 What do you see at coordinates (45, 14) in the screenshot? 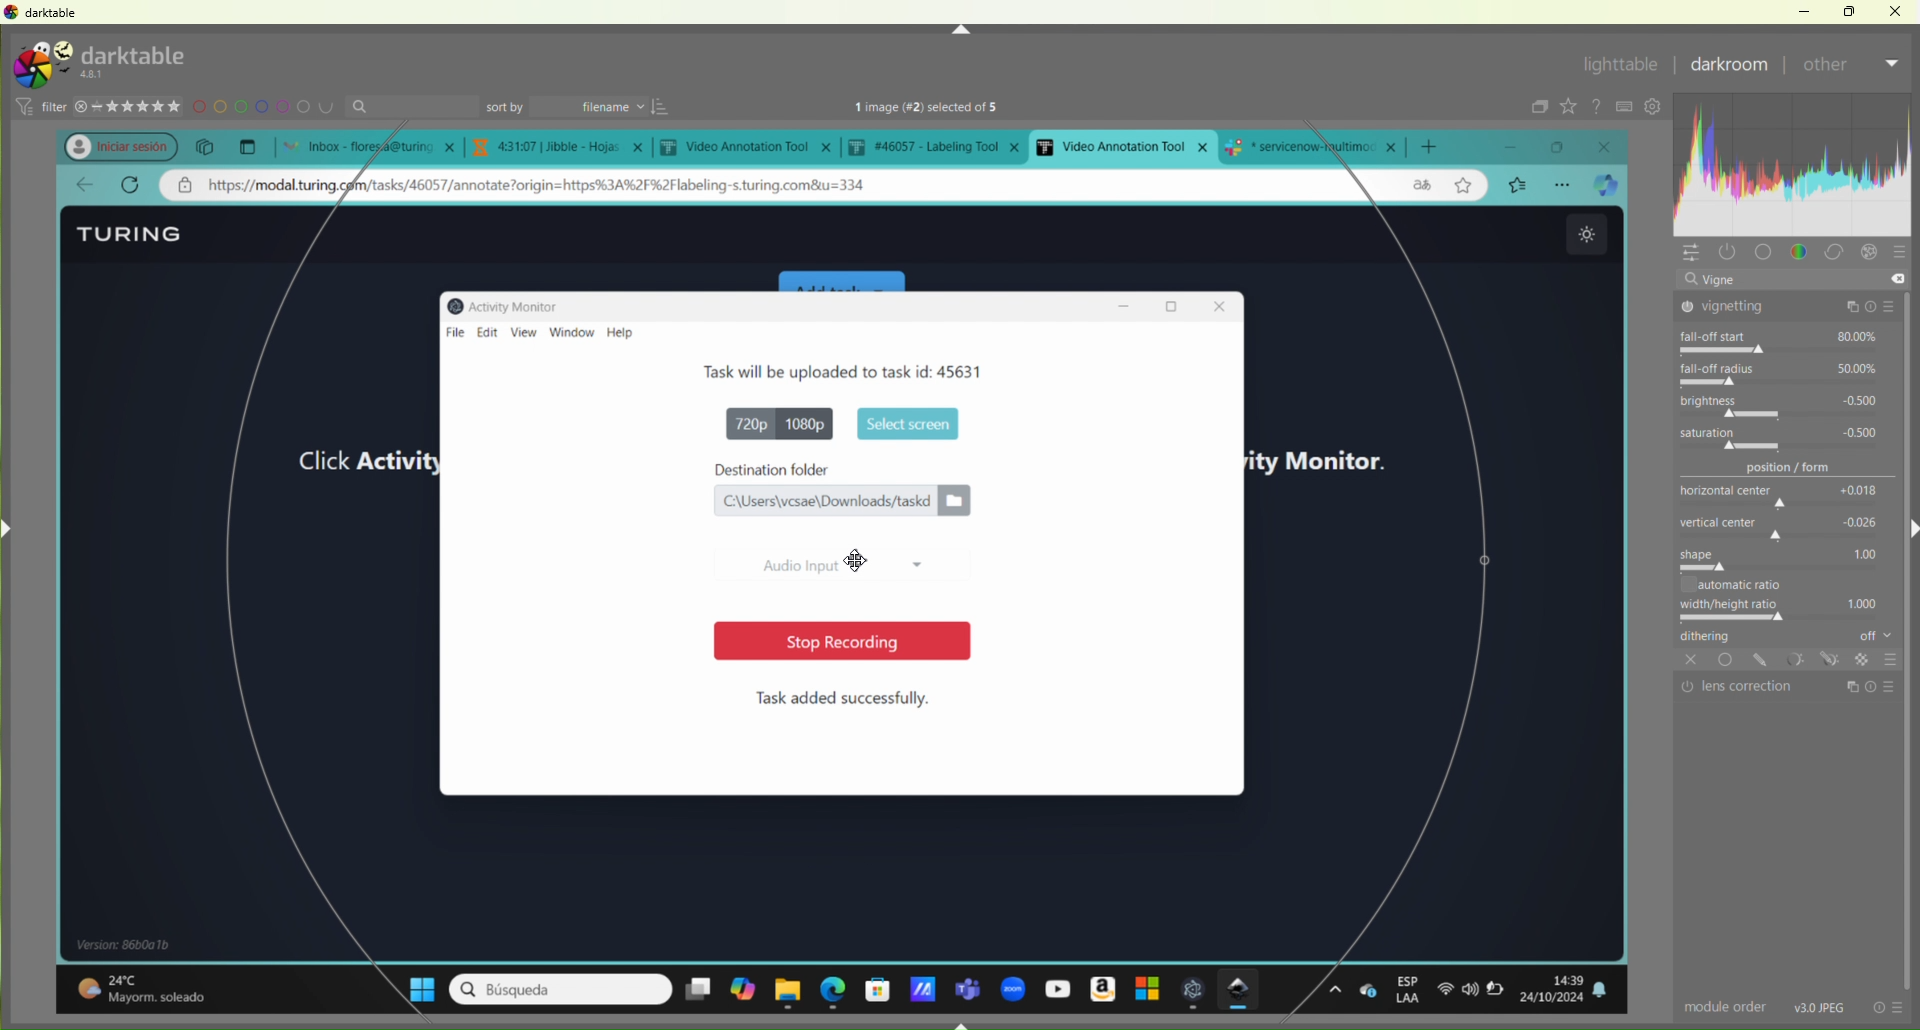
I see `darktable` at bounding box center [45, 14].